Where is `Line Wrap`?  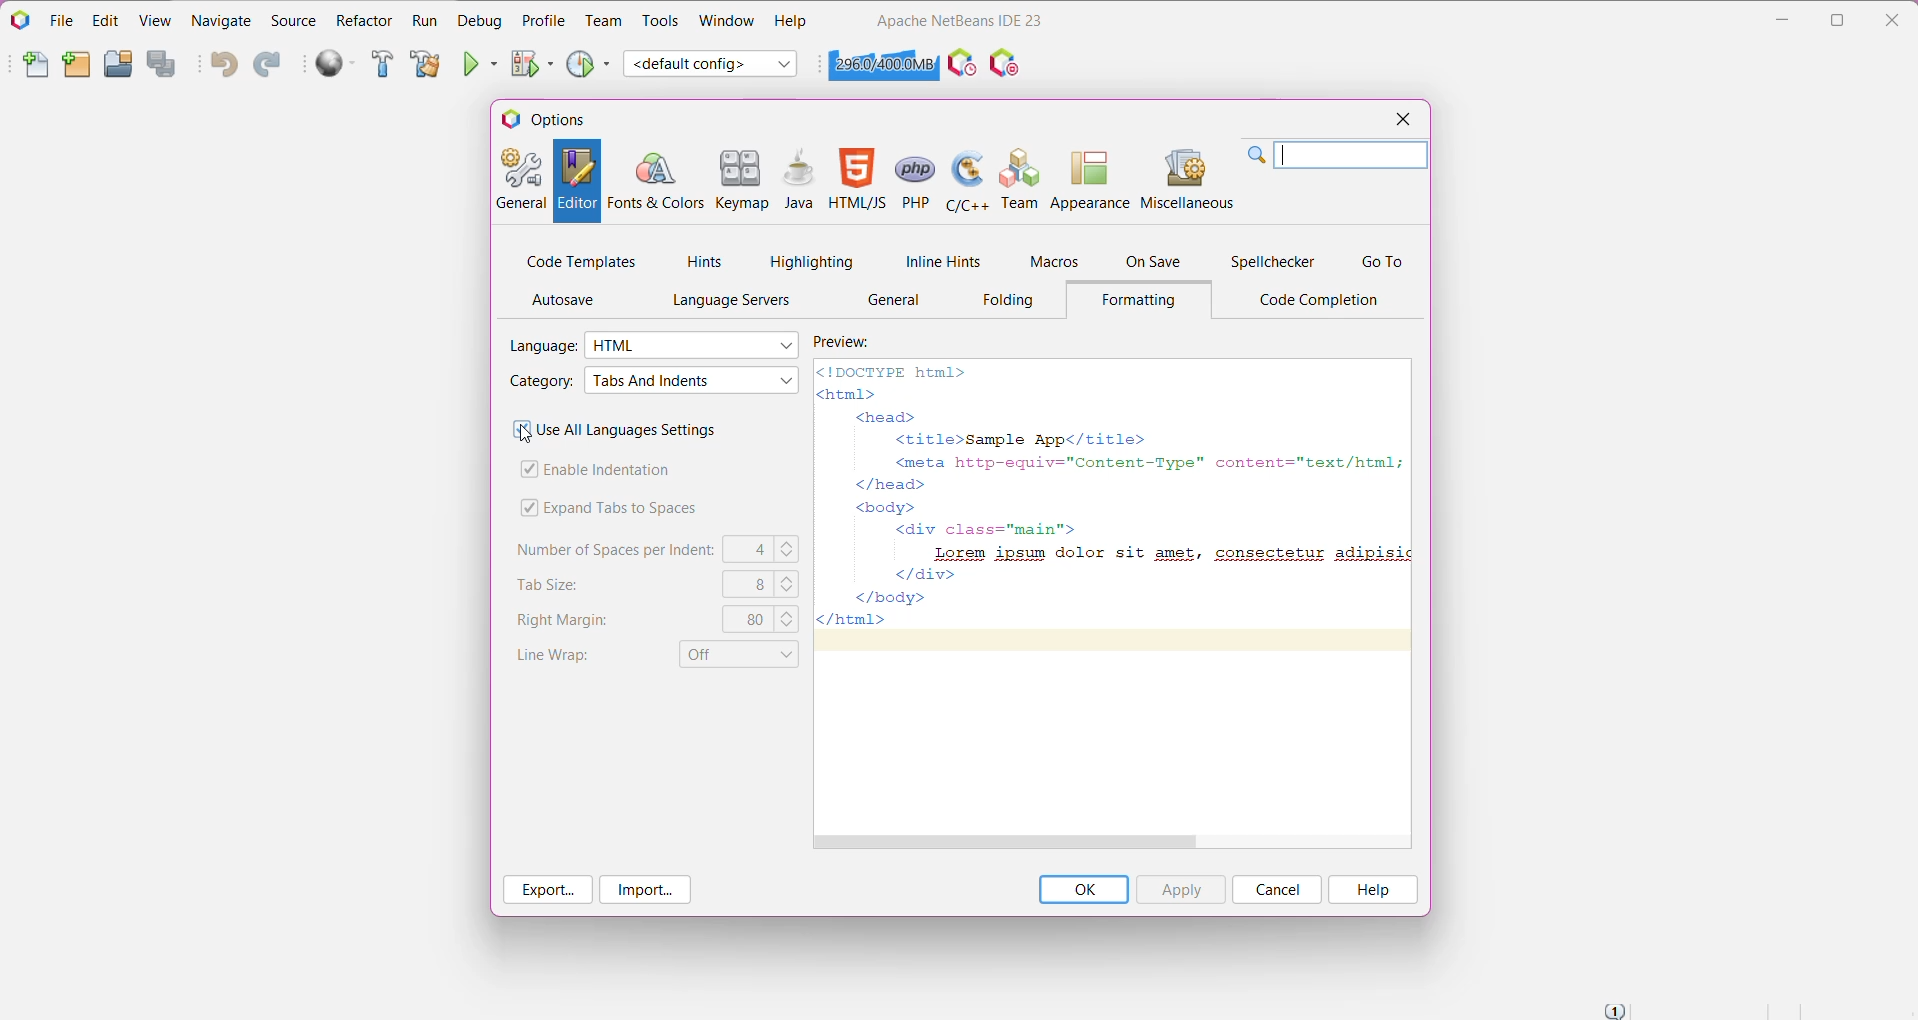
Line Wrap is located at coordinates (563, 657).